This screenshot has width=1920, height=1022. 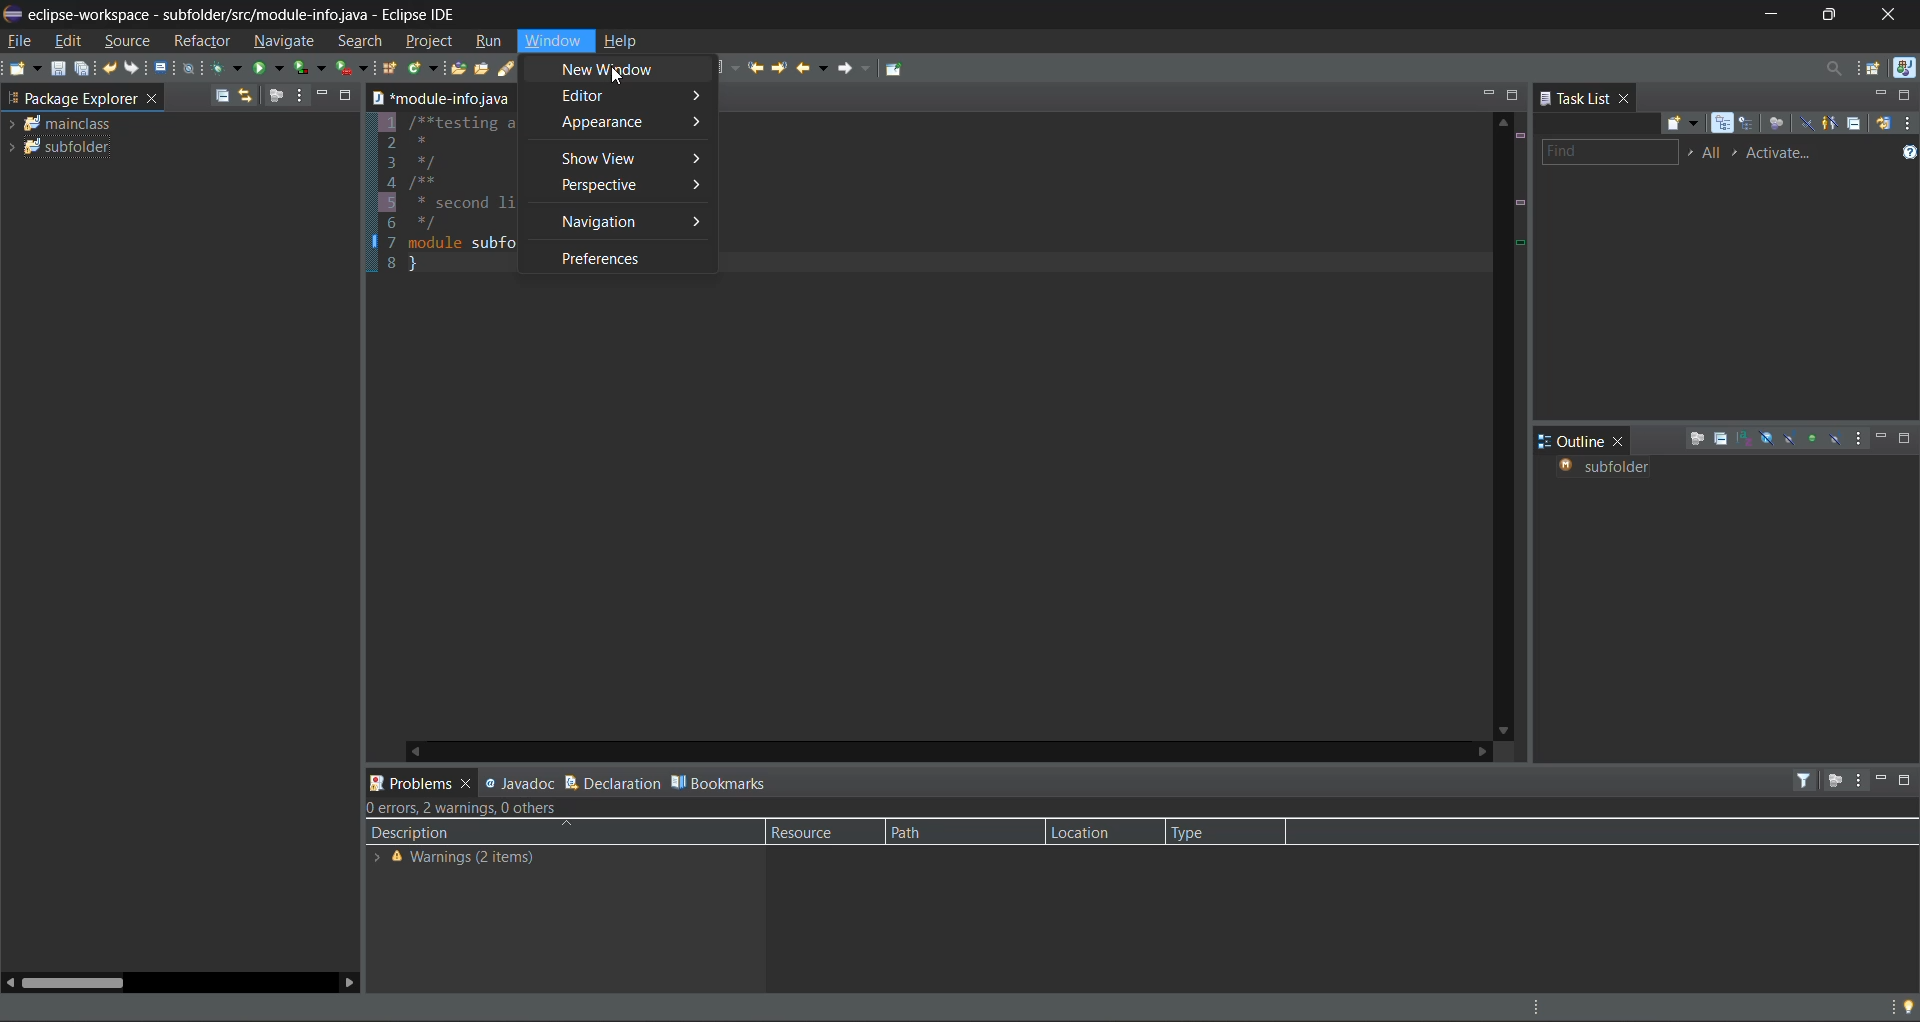 What do you see at coordinates (1908, 124) in the screenshot?
I see `view menu` at bounding box center [1908, 124].